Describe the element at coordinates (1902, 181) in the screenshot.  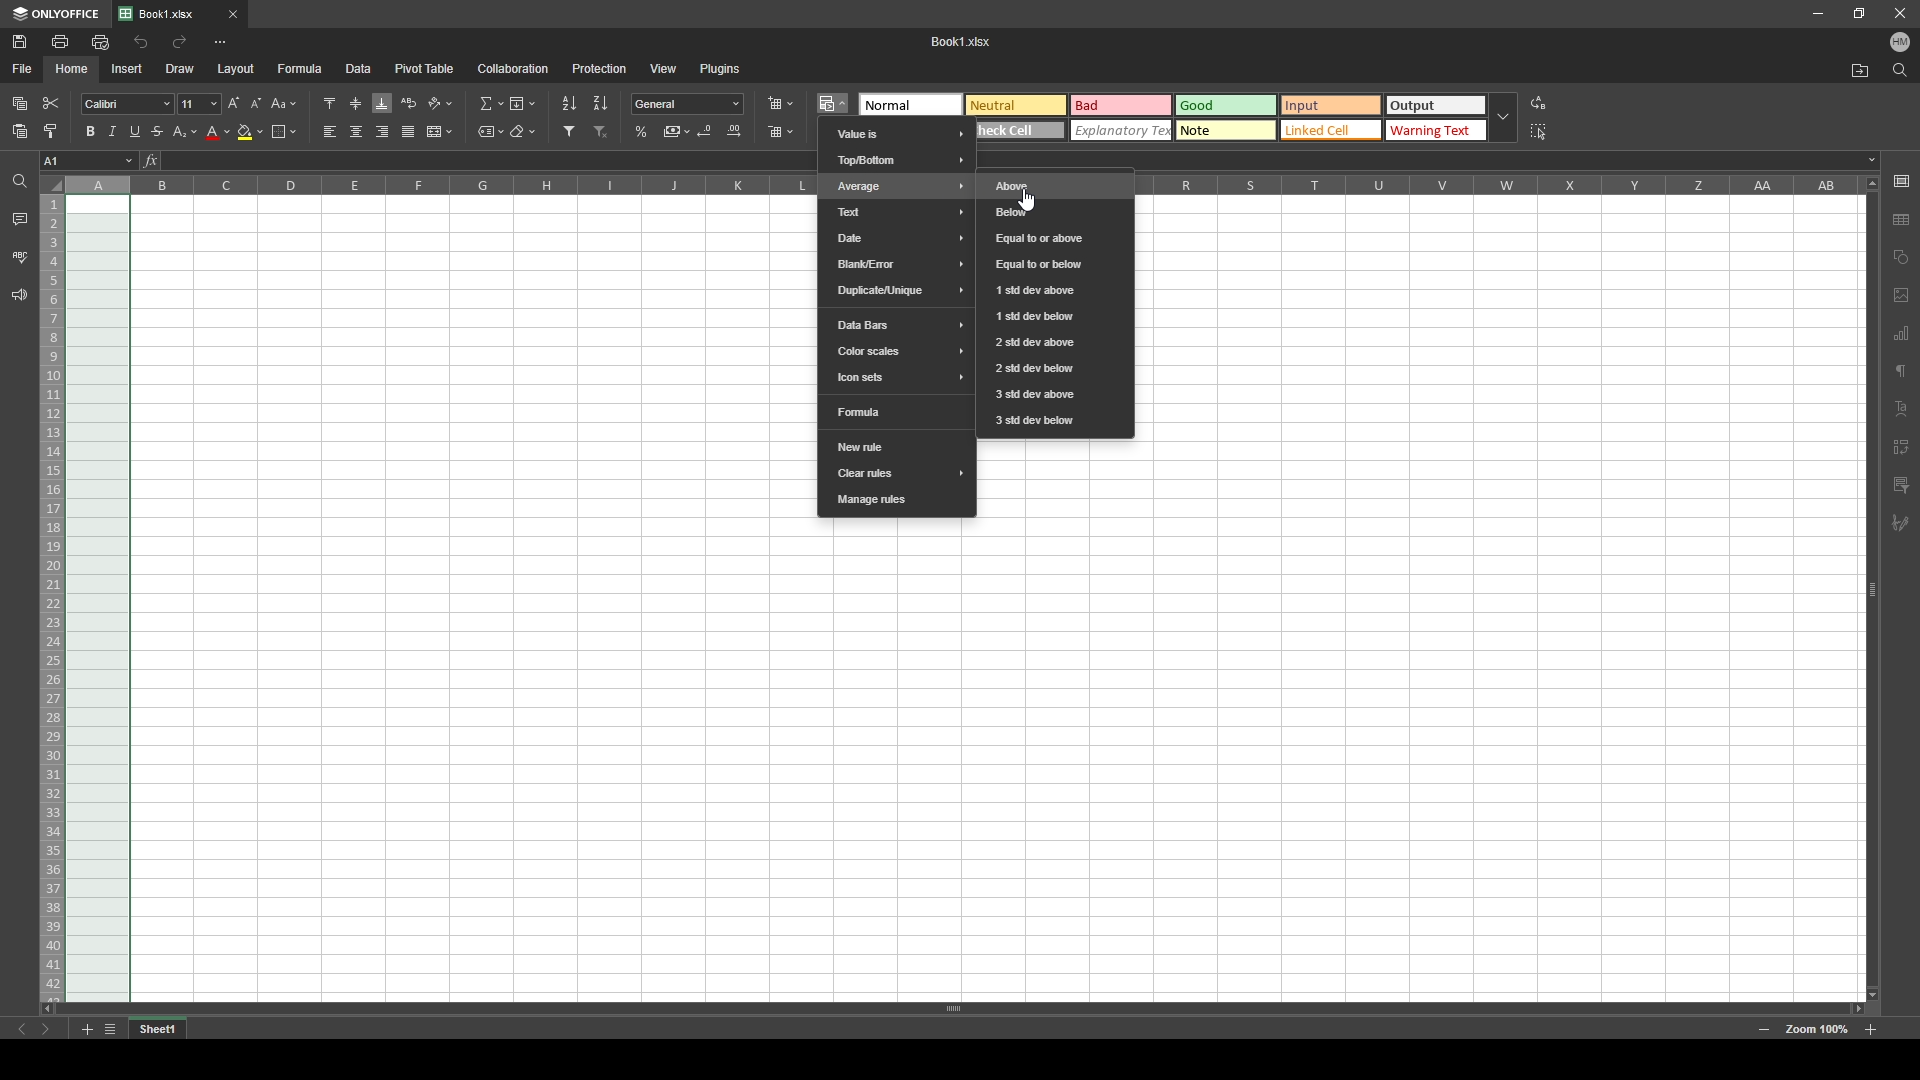
I see `cell setting` at that location.